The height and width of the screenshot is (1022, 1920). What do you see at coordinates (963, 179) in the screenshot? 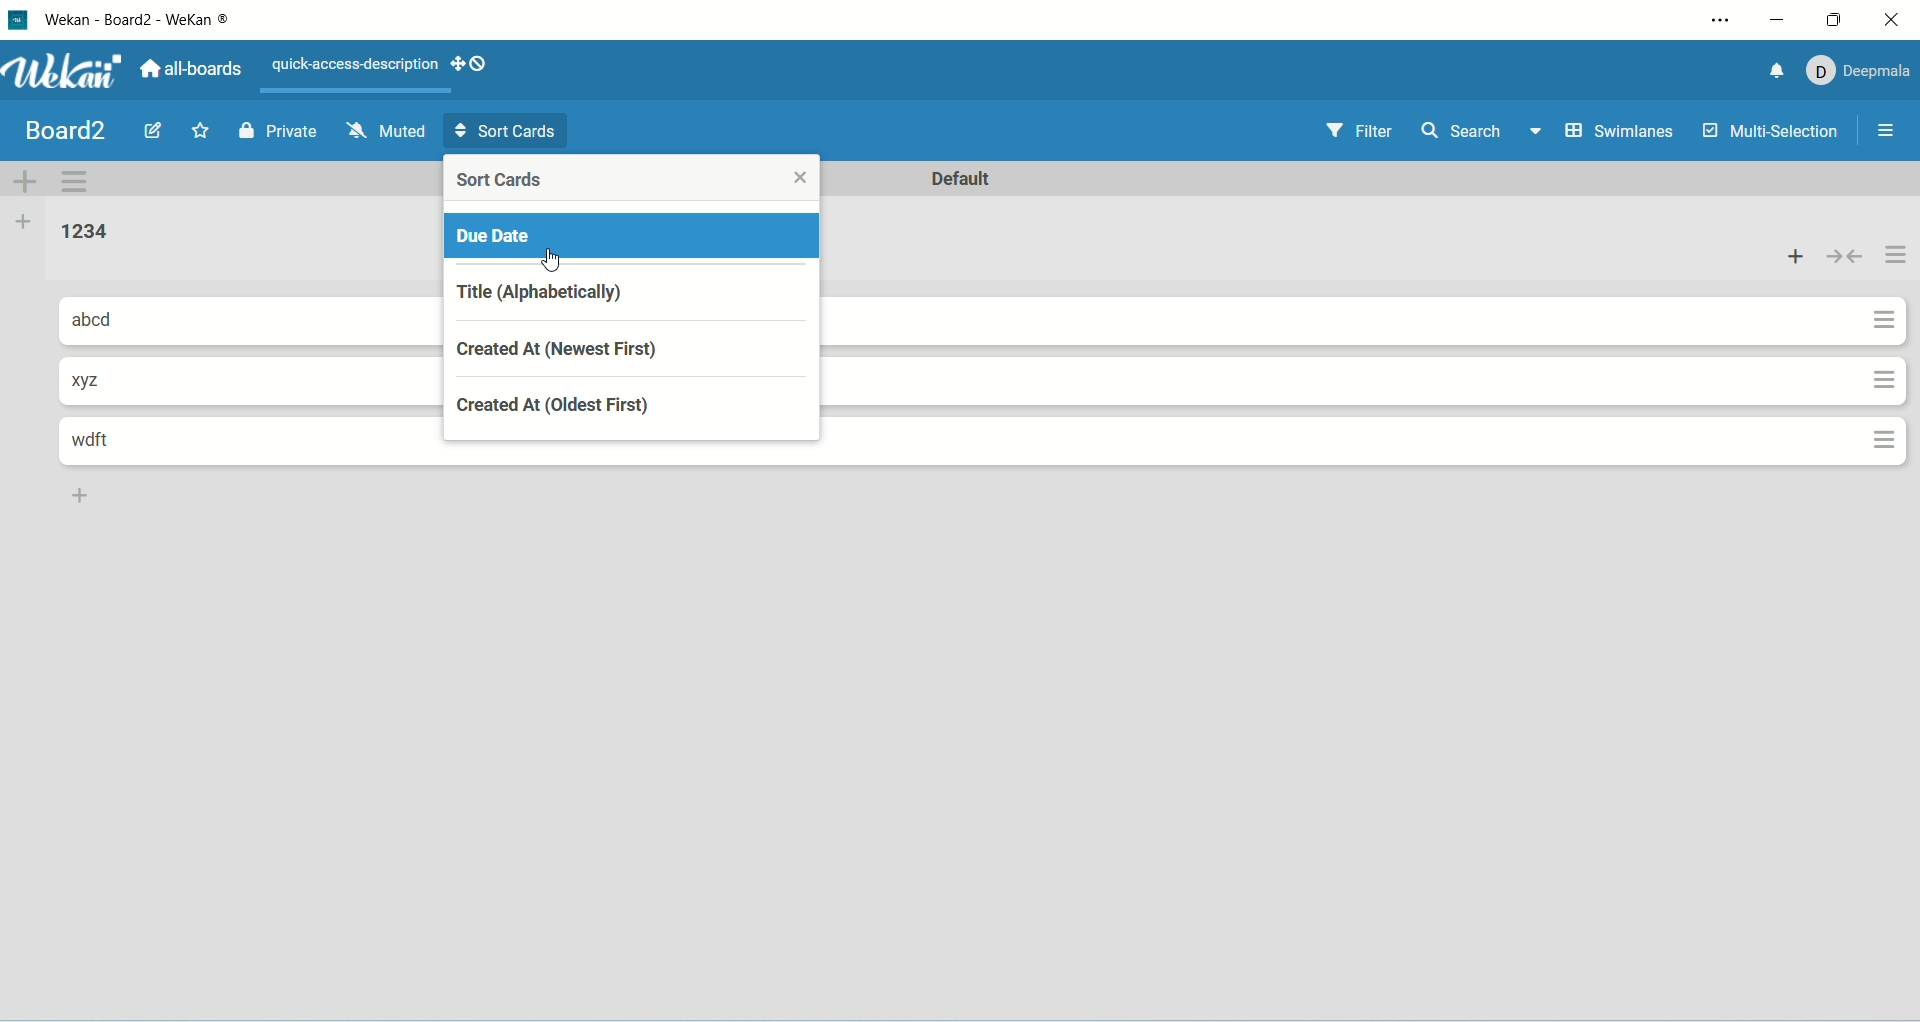
I see `default` at bounding box center [963, 179].